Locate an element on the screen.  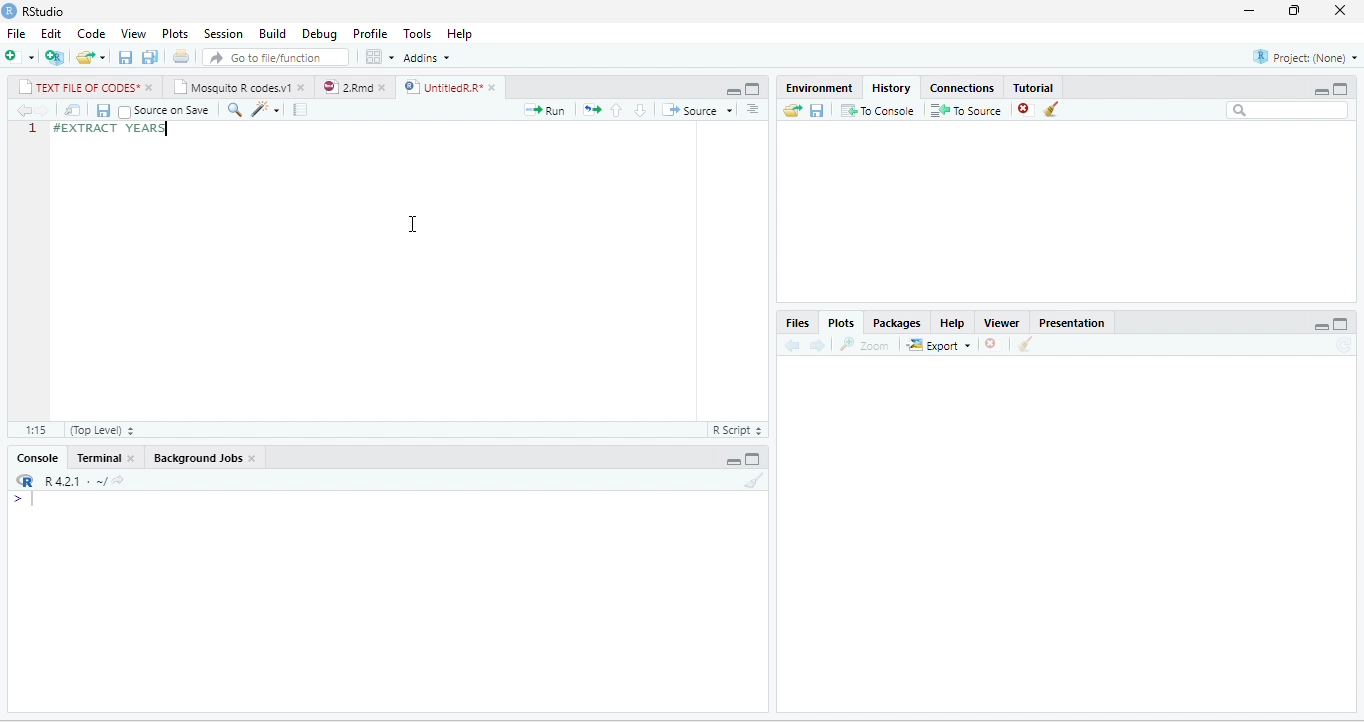
search file is located at coordinates (276, 57).